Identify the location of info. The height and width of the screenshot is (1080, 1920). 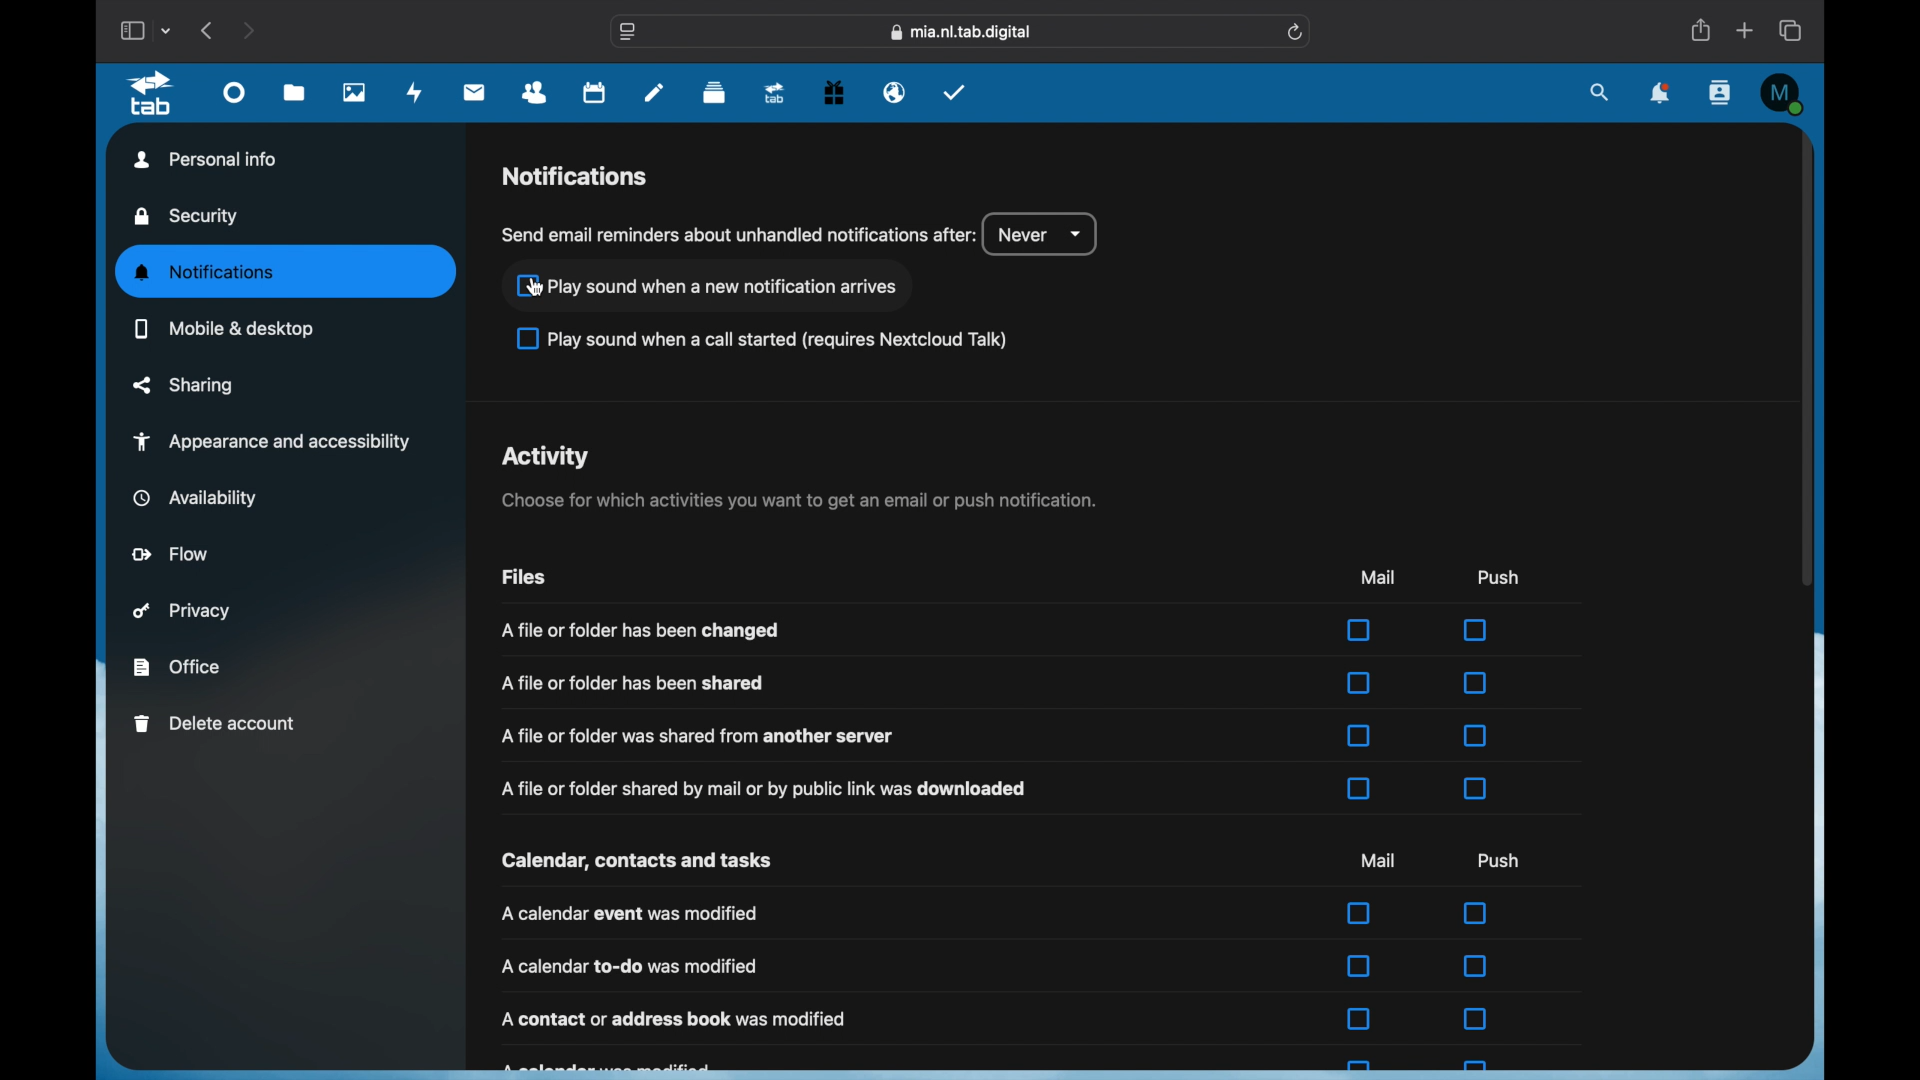
(676, 1020).